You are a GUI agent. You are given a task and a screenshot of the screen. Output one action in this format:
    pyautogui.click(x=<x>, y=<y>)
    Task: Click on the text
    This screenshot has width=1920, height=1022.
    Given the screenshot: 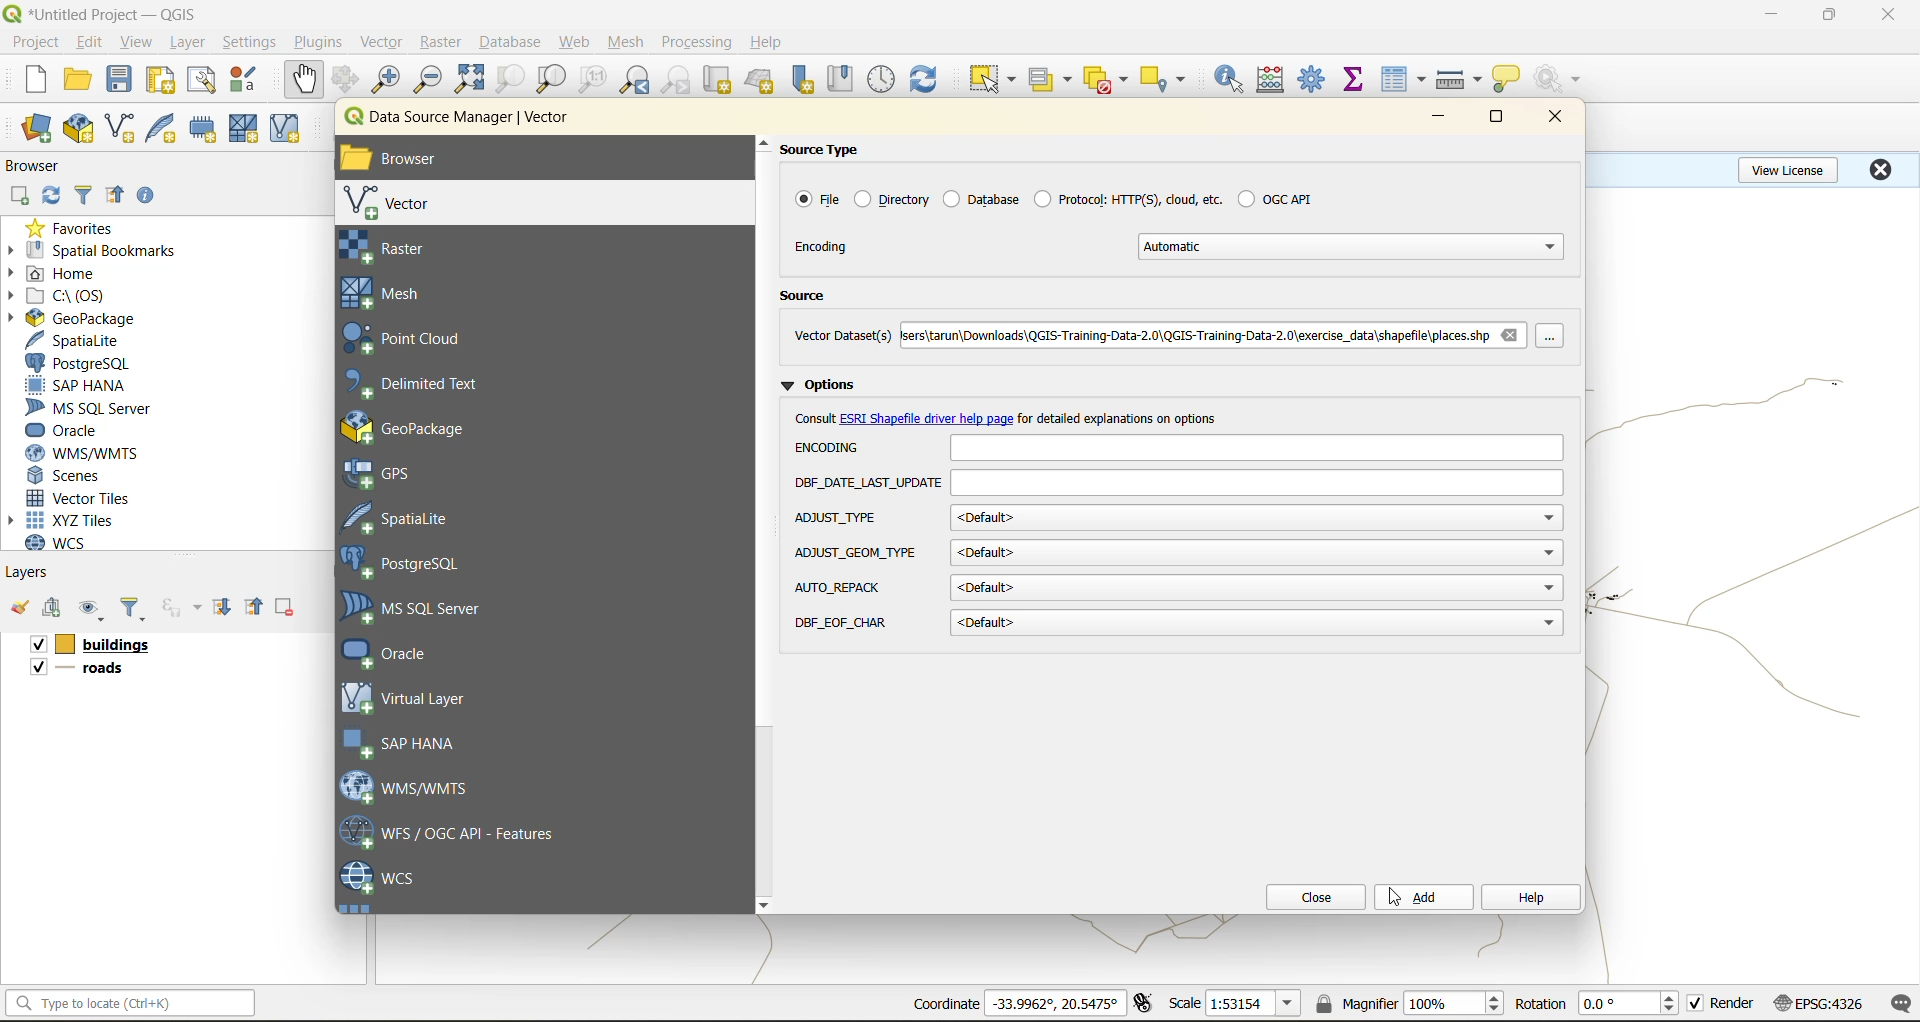 What is the action you would take?
    pyautogui.click(x=816, y=418)
    